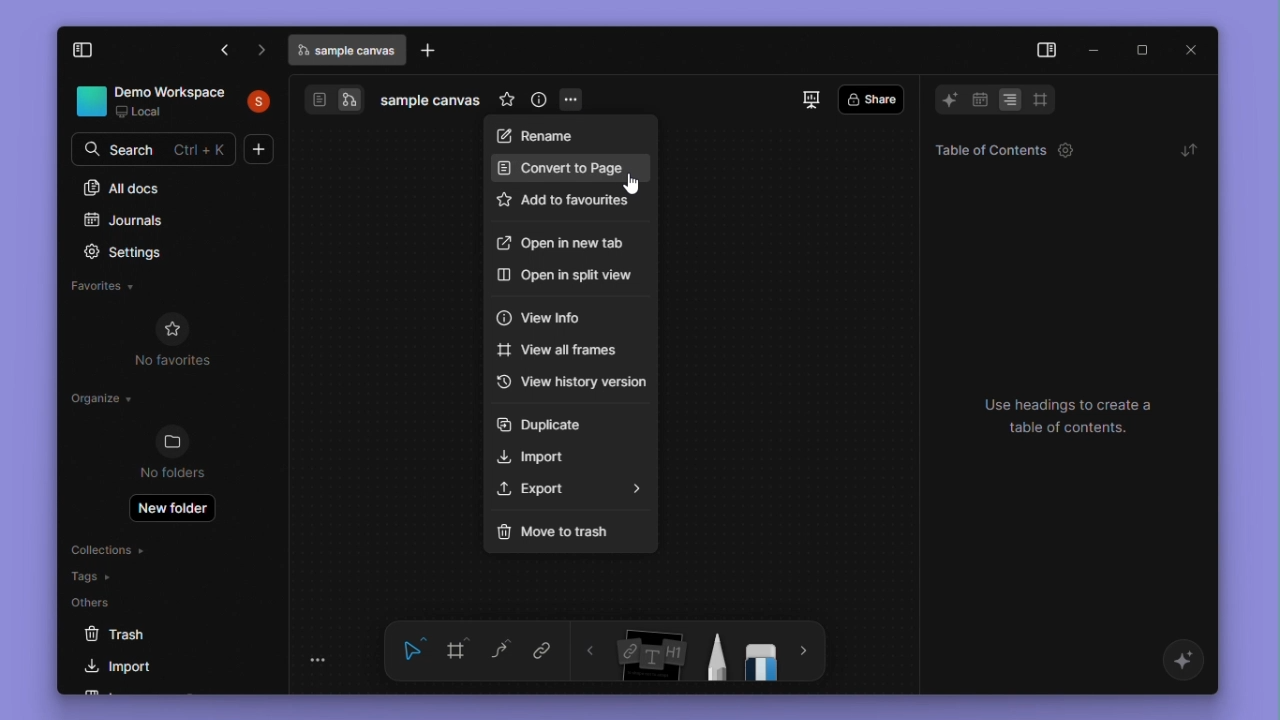  I want to click on more options, so click(324, 662).